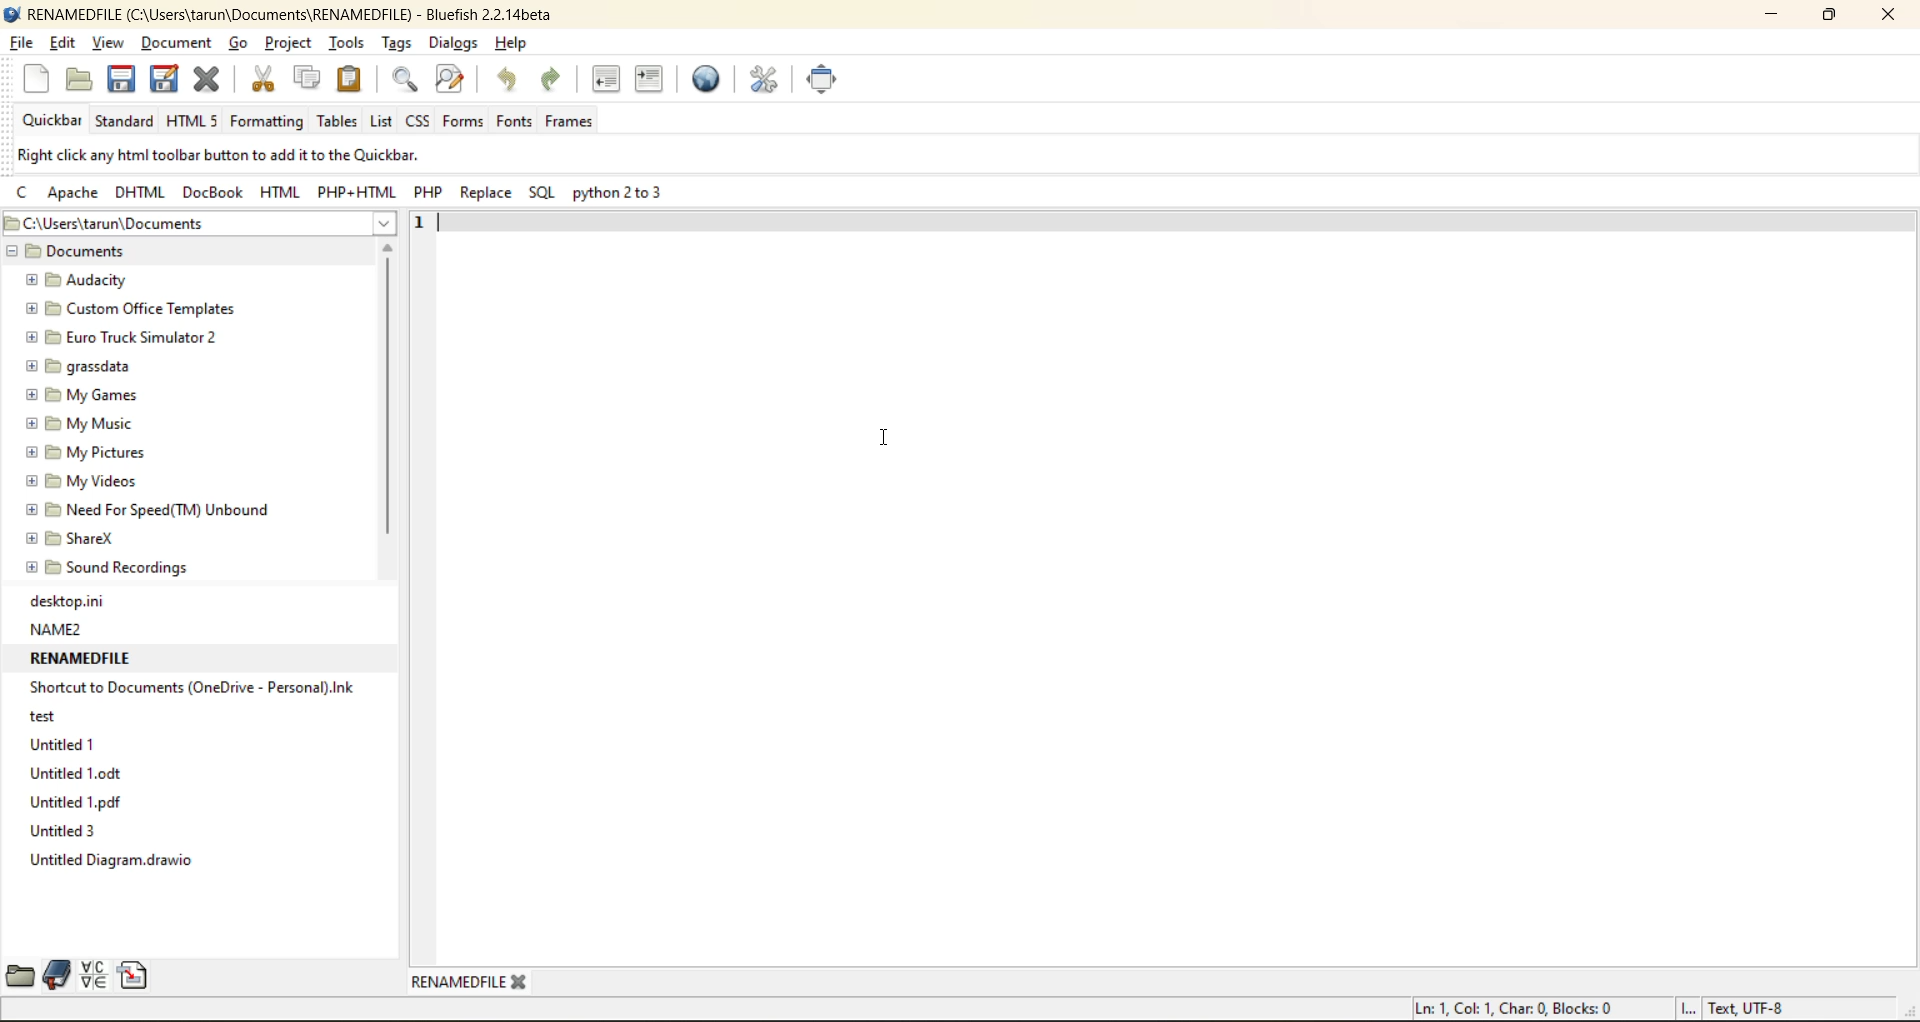 The image size is (1920, 1022). What do you see at coordinates (352, 79) in the screenshot?
I see `paste` at bounding box center [352, 79].